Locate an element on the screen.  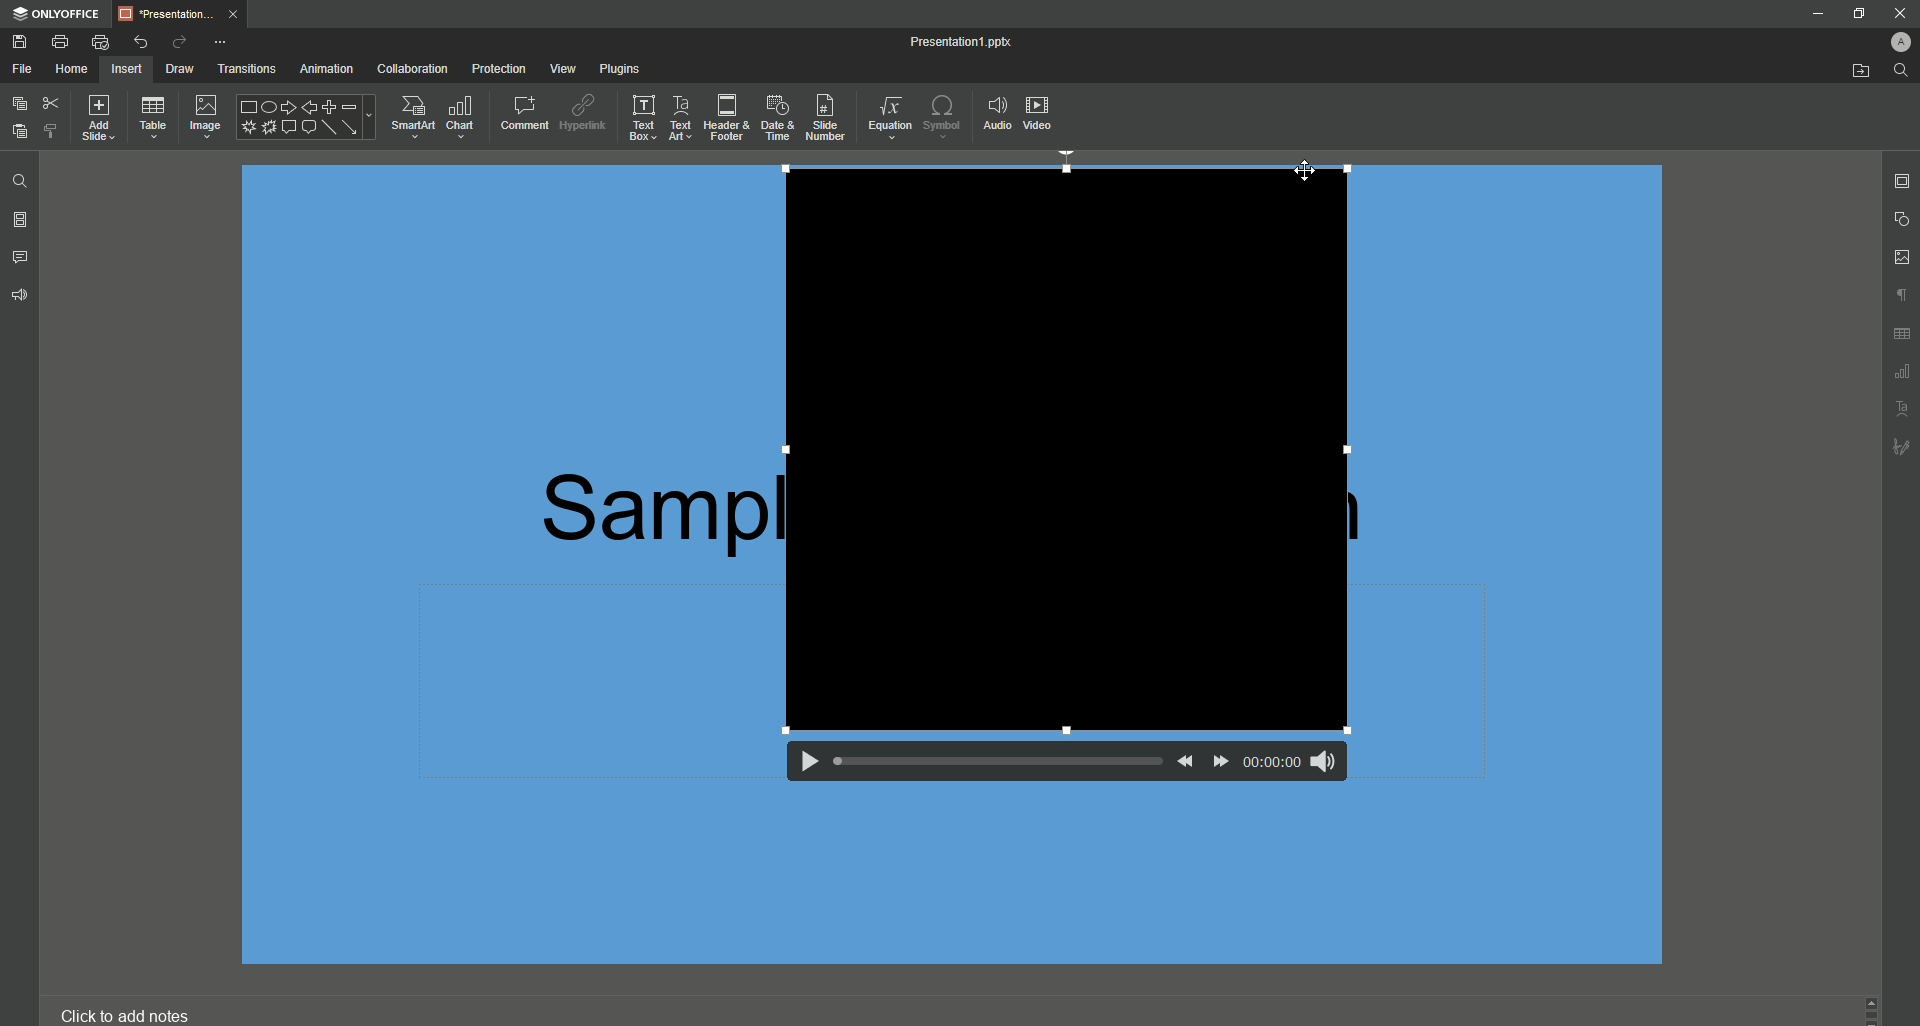
Save is located at coordinates (18, 41).